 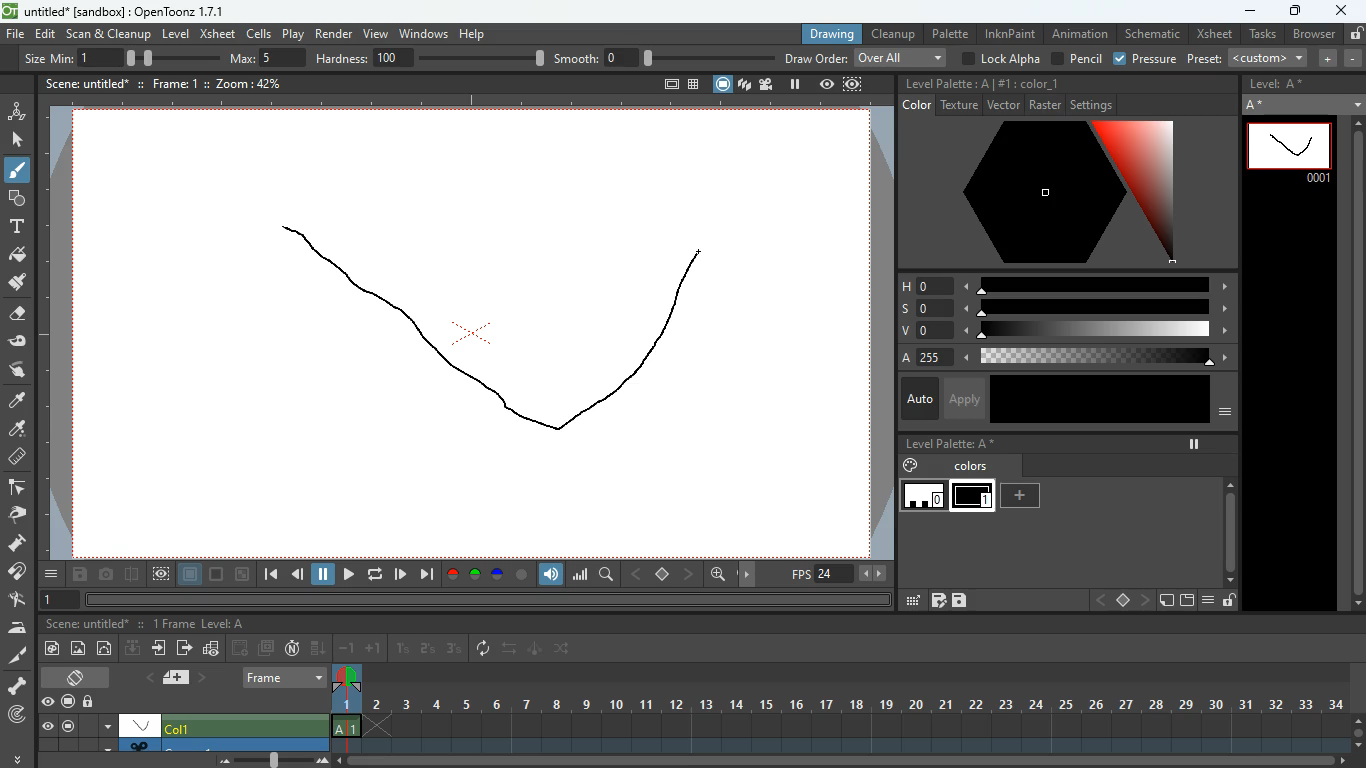 I want to click on frame, so click(x=1290, y=152).